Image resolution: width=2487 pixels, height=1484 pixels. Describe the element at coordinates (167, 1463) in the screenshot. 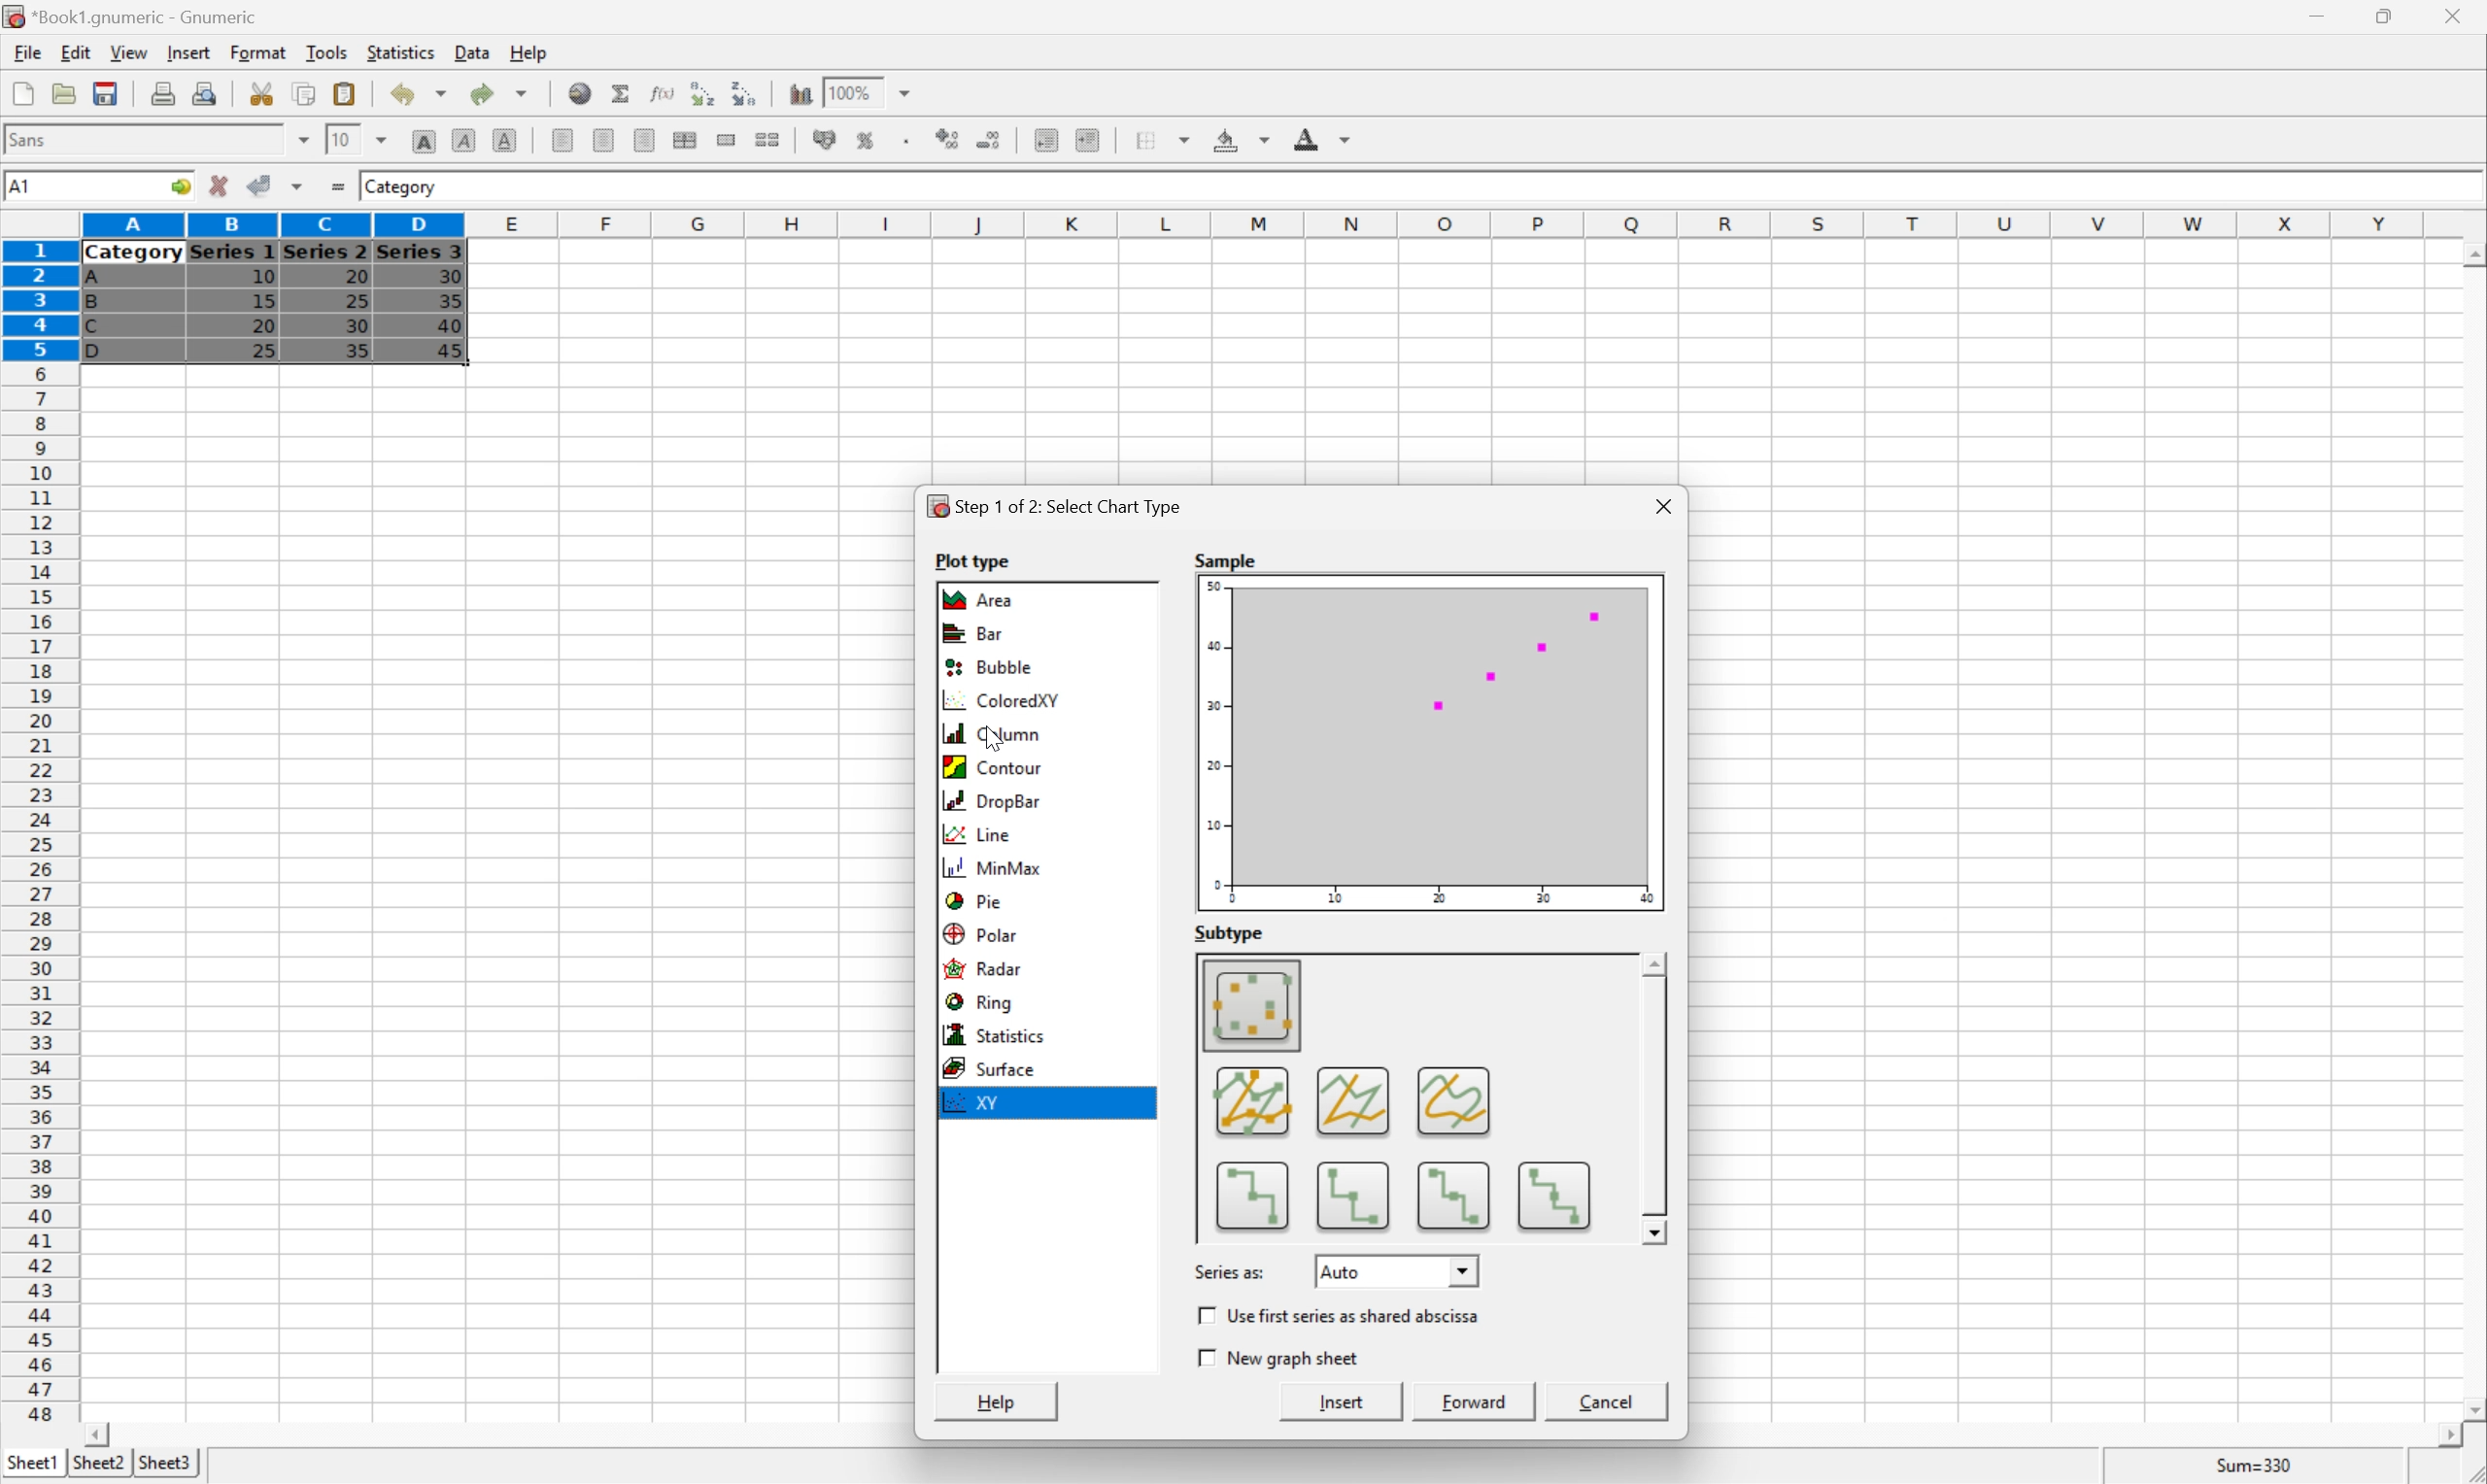

I see `Sheet3` at that location.